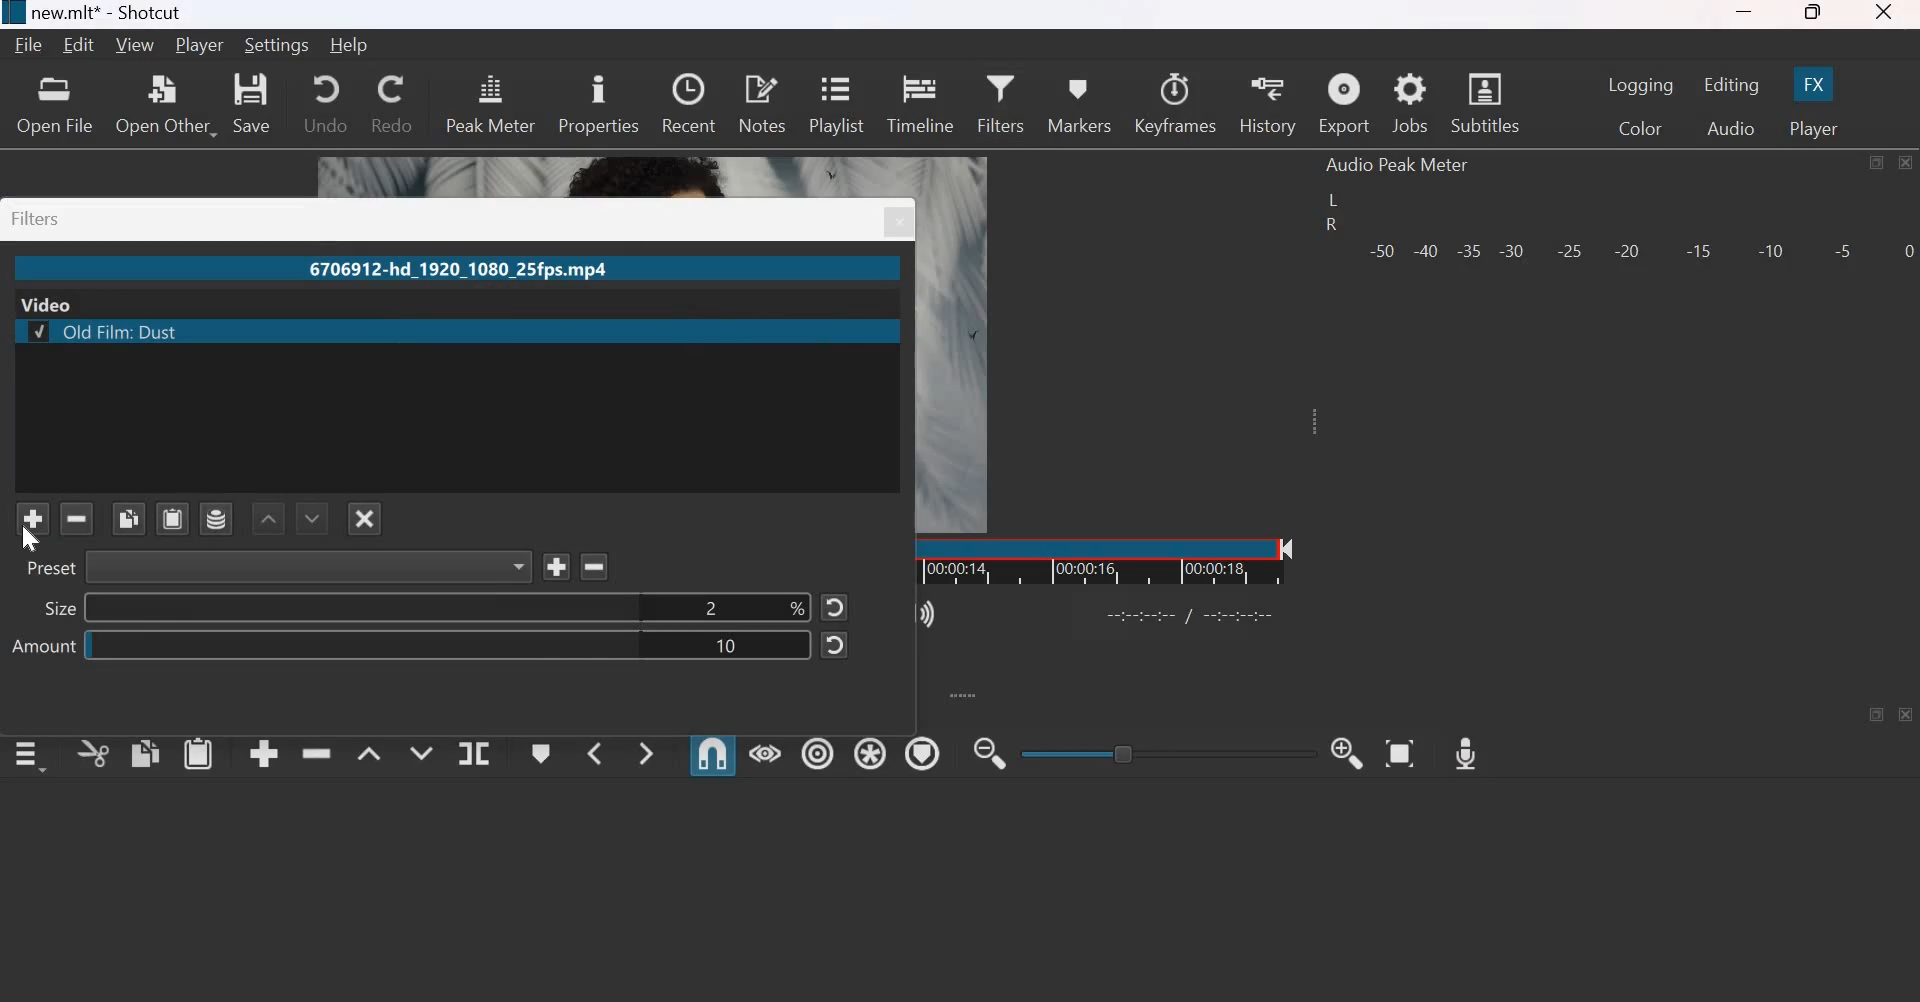 This screenshot has height=1002, width=1920. What do you see at coordinates (1350, 753) in the screenshot?
I see `Zoom Timeline in` at bounding box center [1350, 753].